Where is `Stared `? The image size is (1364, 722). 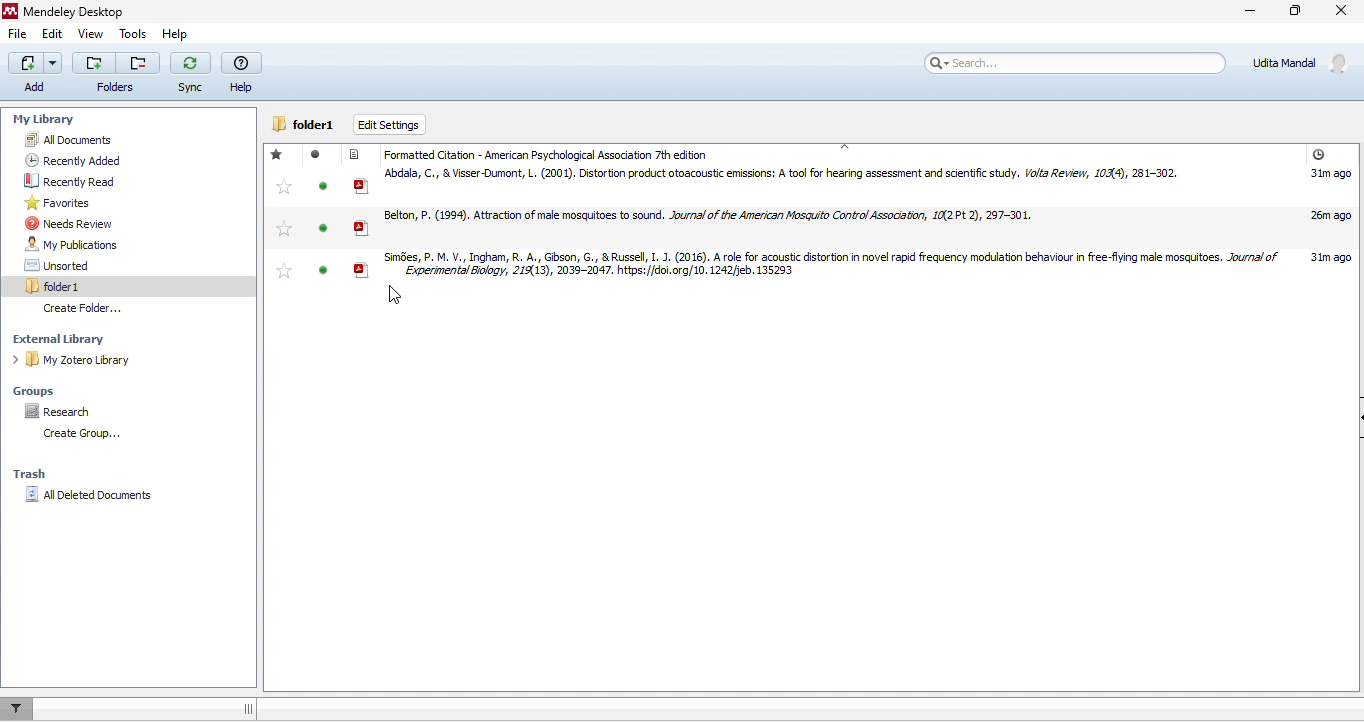 Stared  is located at coordinates (282, 212).